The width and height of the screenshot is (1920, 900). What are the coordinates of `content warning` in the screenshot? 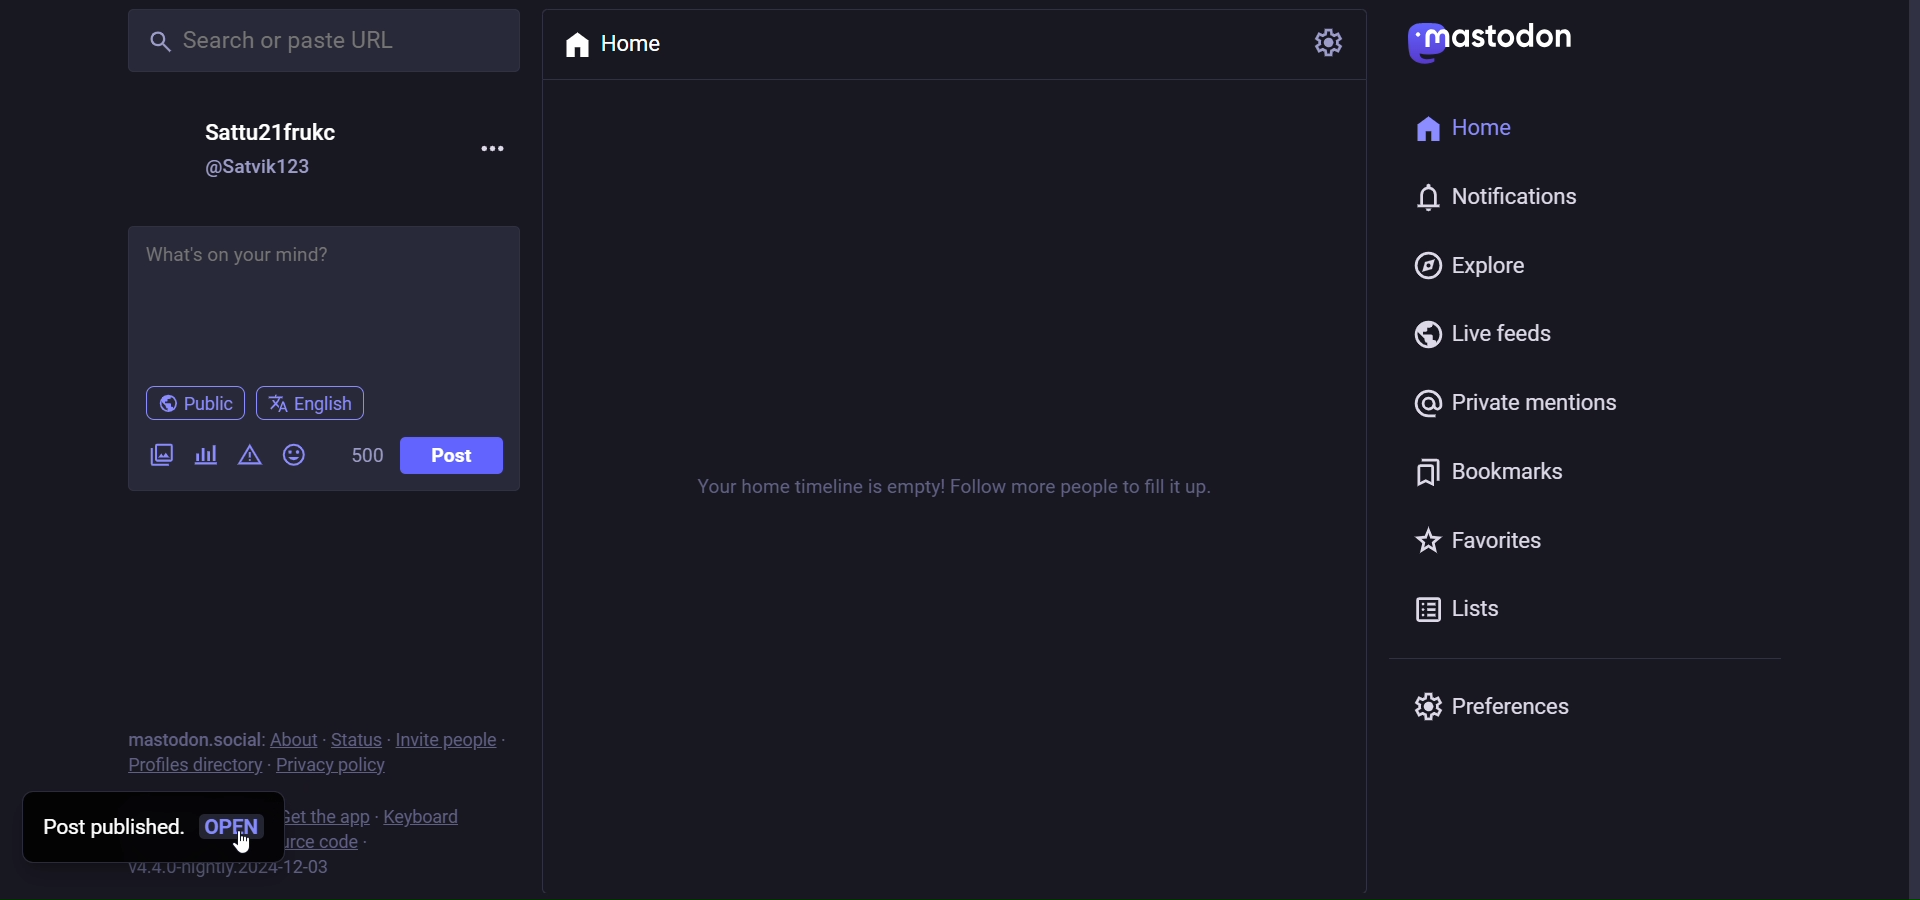 It's located at (253, 455).